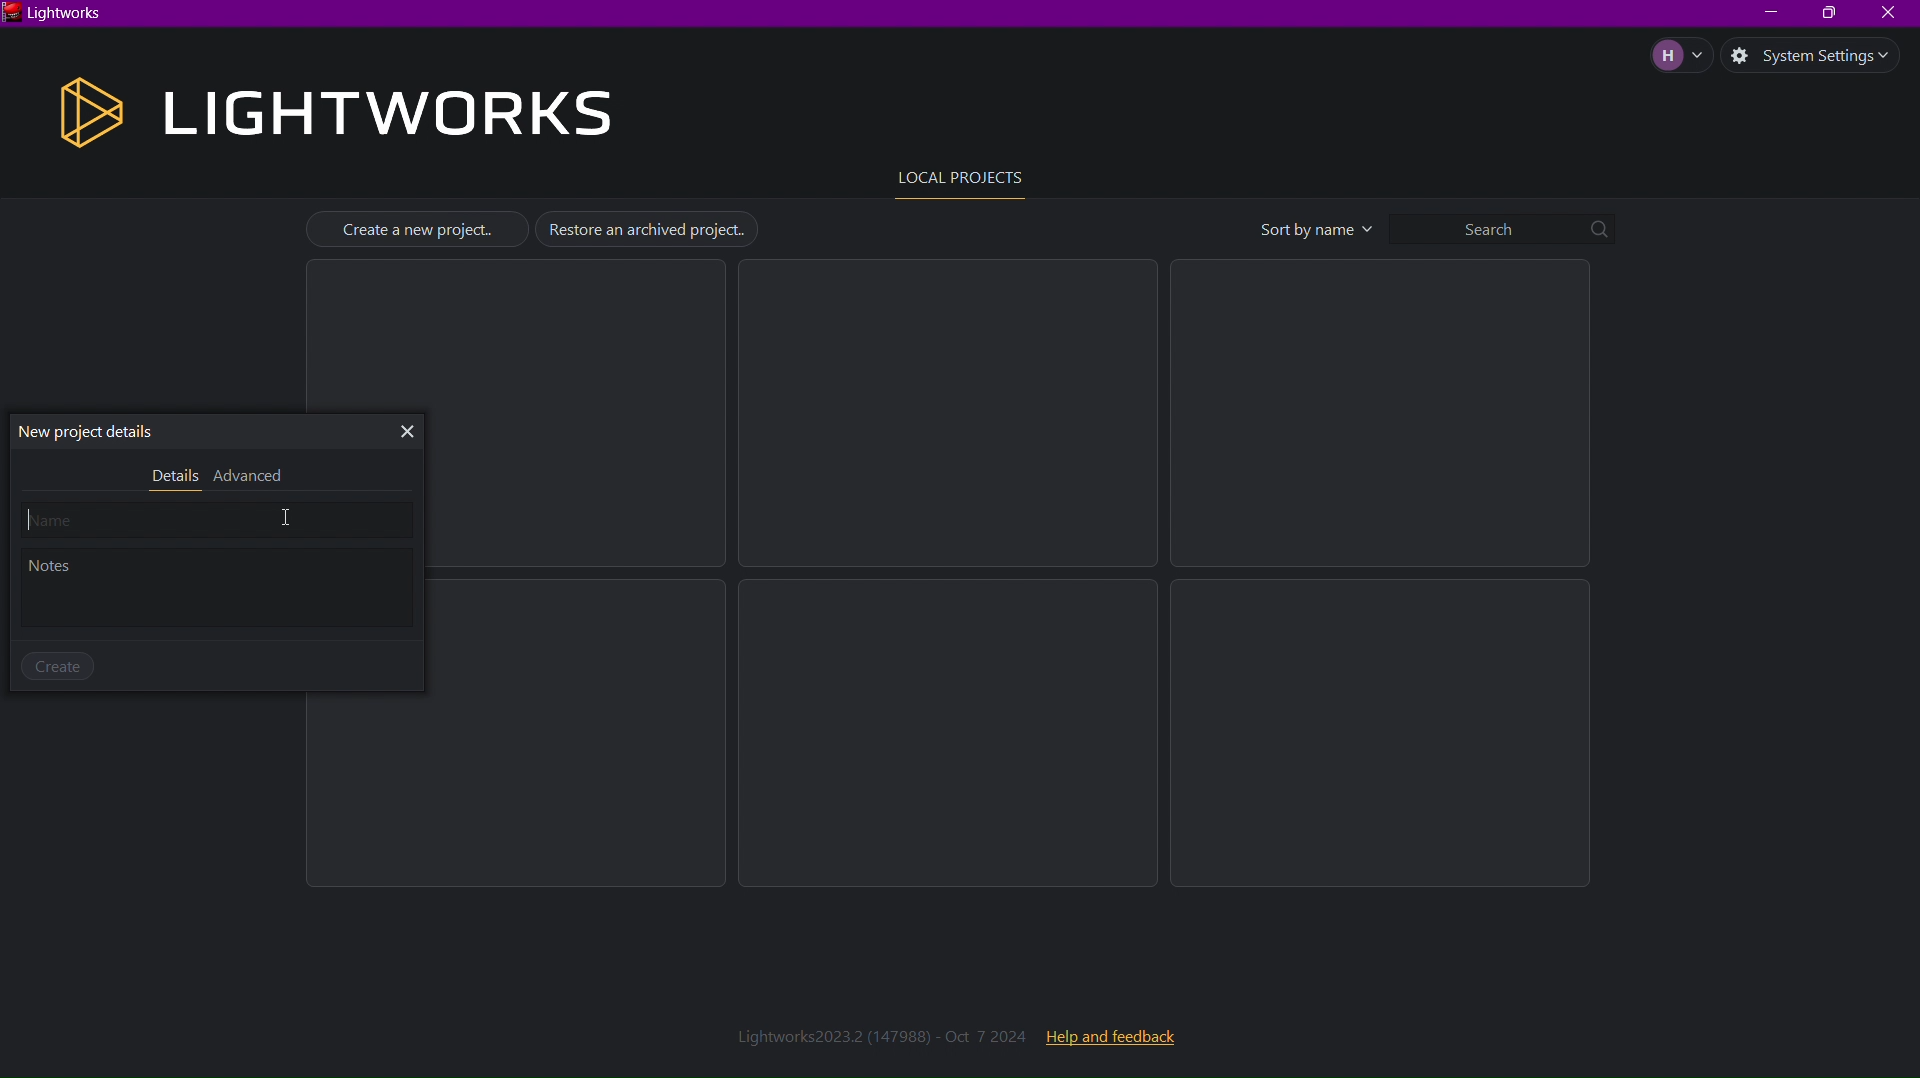 The width and height of the screenshot is (1920, 1078). What do you see at coordinates (251, 477) in the screenshot?
I see `Advanced` at bounding box center [251, 477].